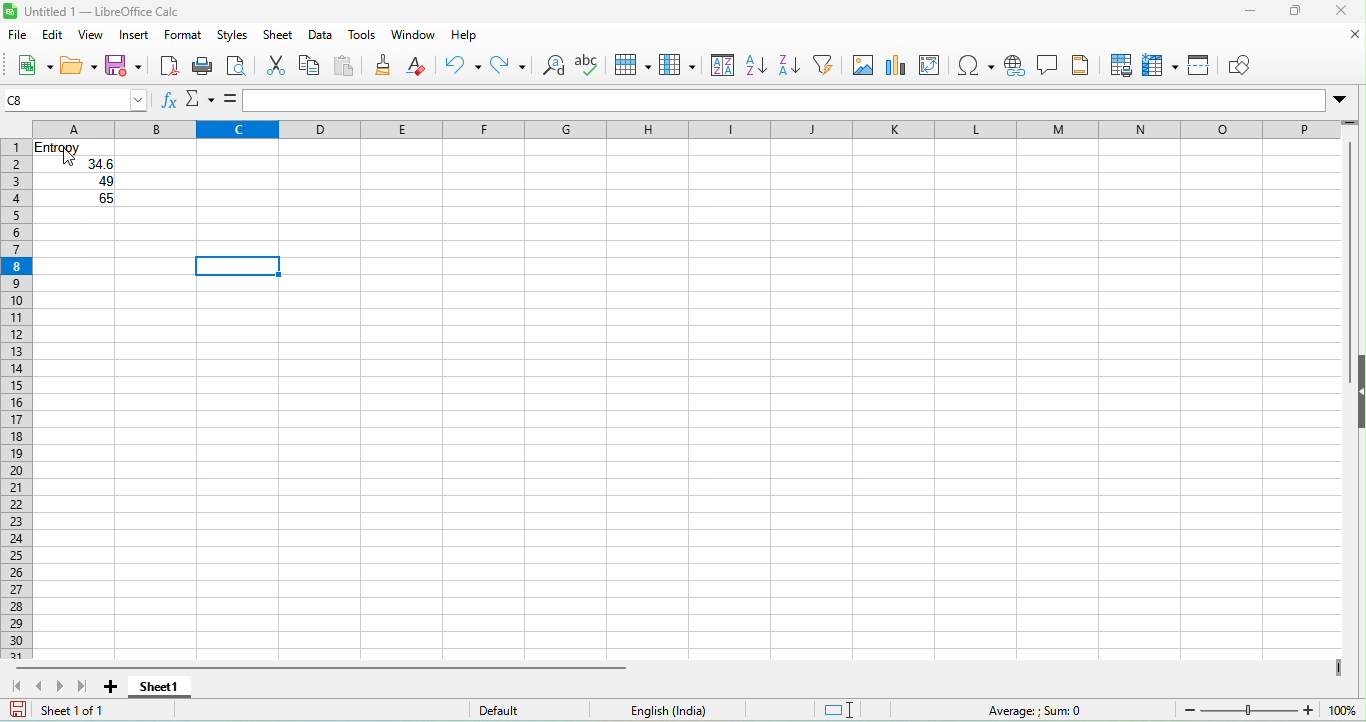  I want to click on 34.6, so click(99, 165).